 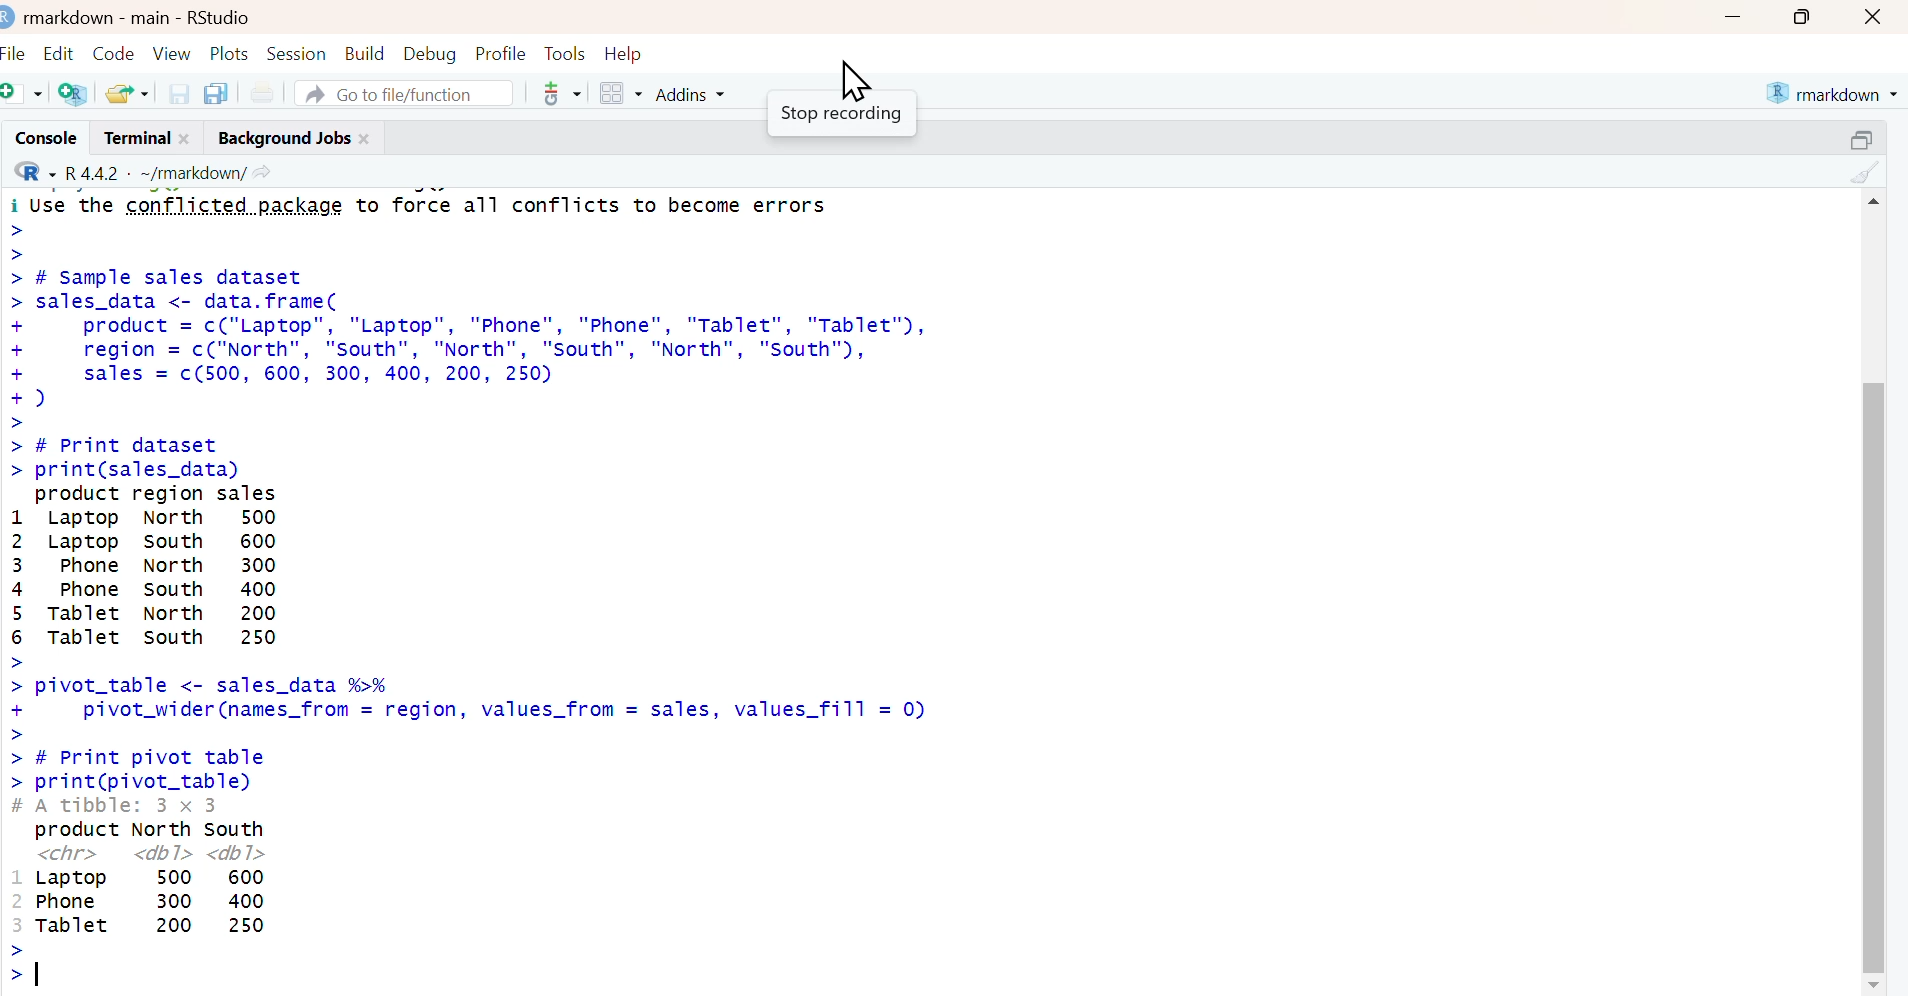 I want to click on Print current file, so click(x=262, y=92).